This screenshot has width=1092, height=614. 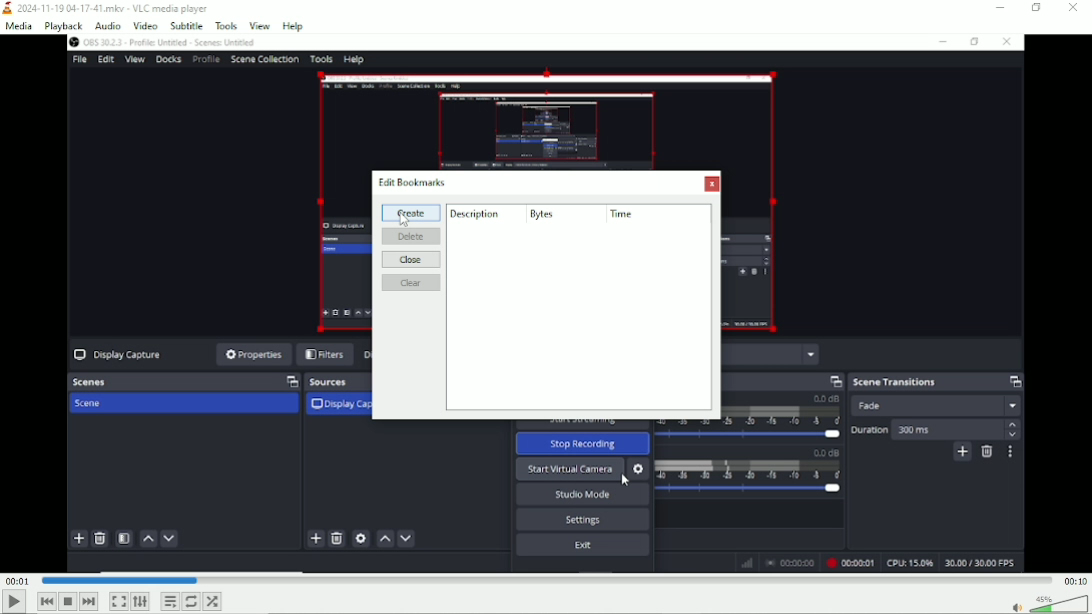 What do you see at coordinates (411, 213) in the screenshot?
I see `Create` at bounding box center [411, 213].